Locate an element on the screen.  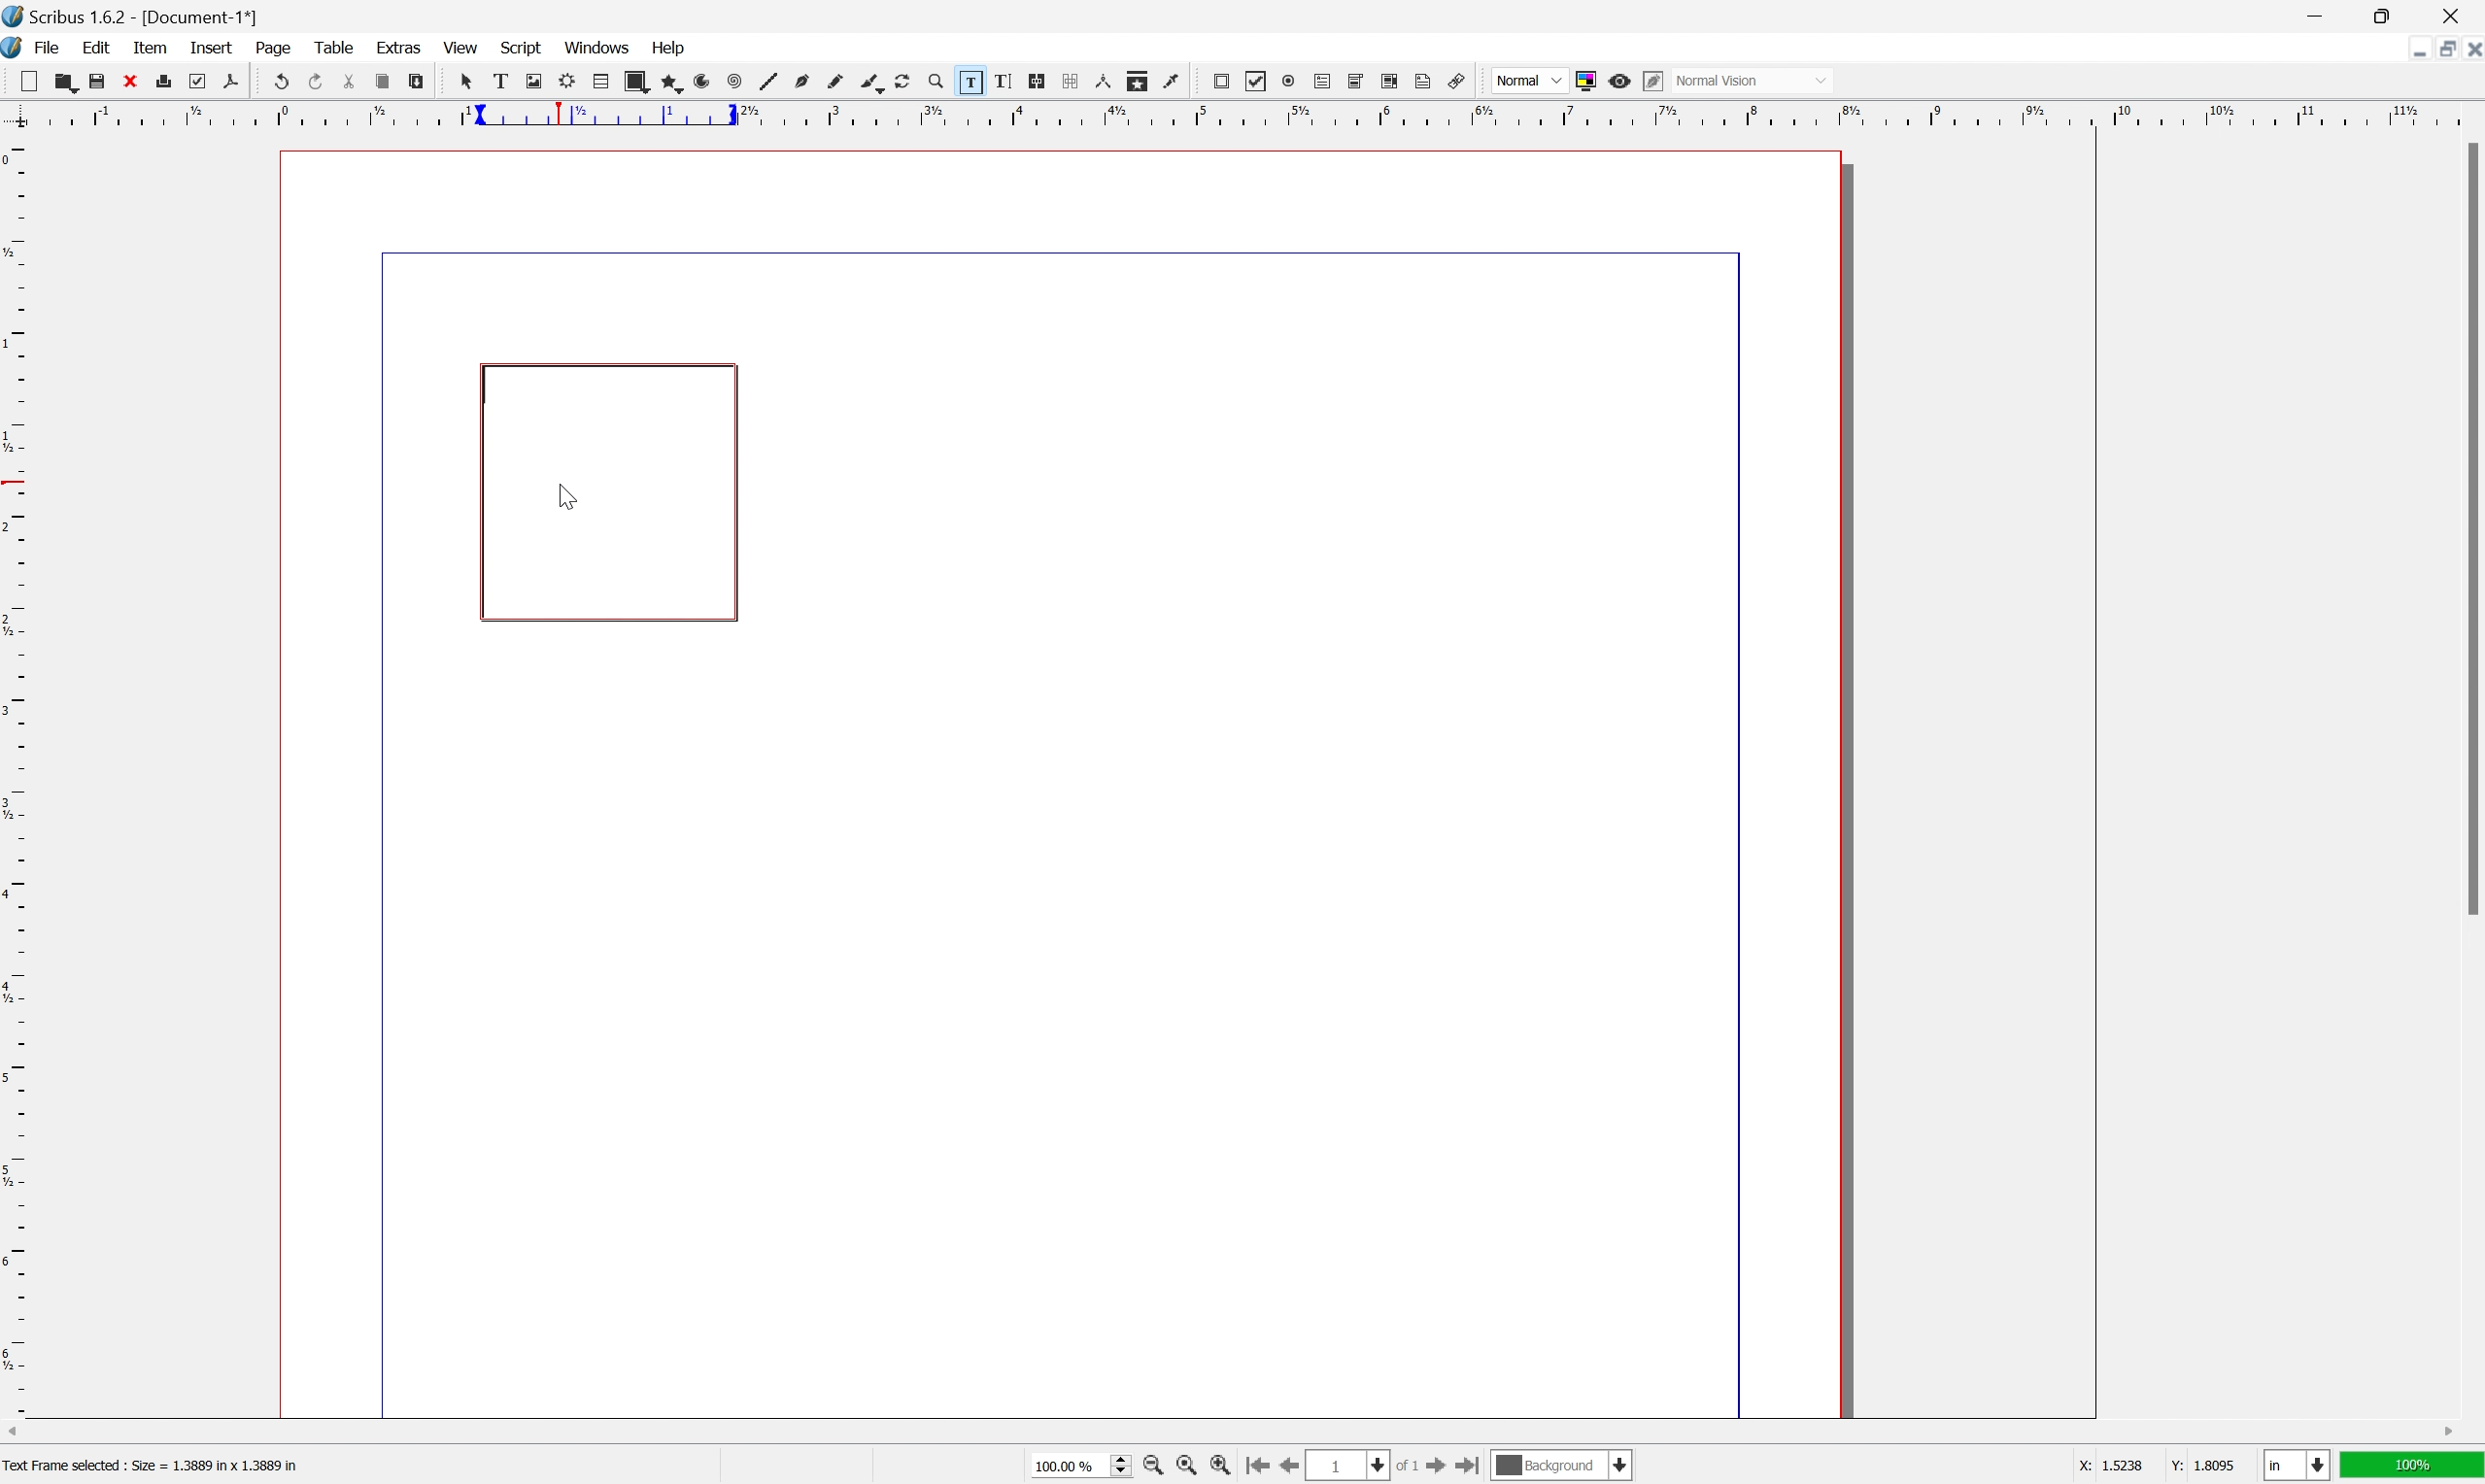
cursor is located at coordinates (566, 492).